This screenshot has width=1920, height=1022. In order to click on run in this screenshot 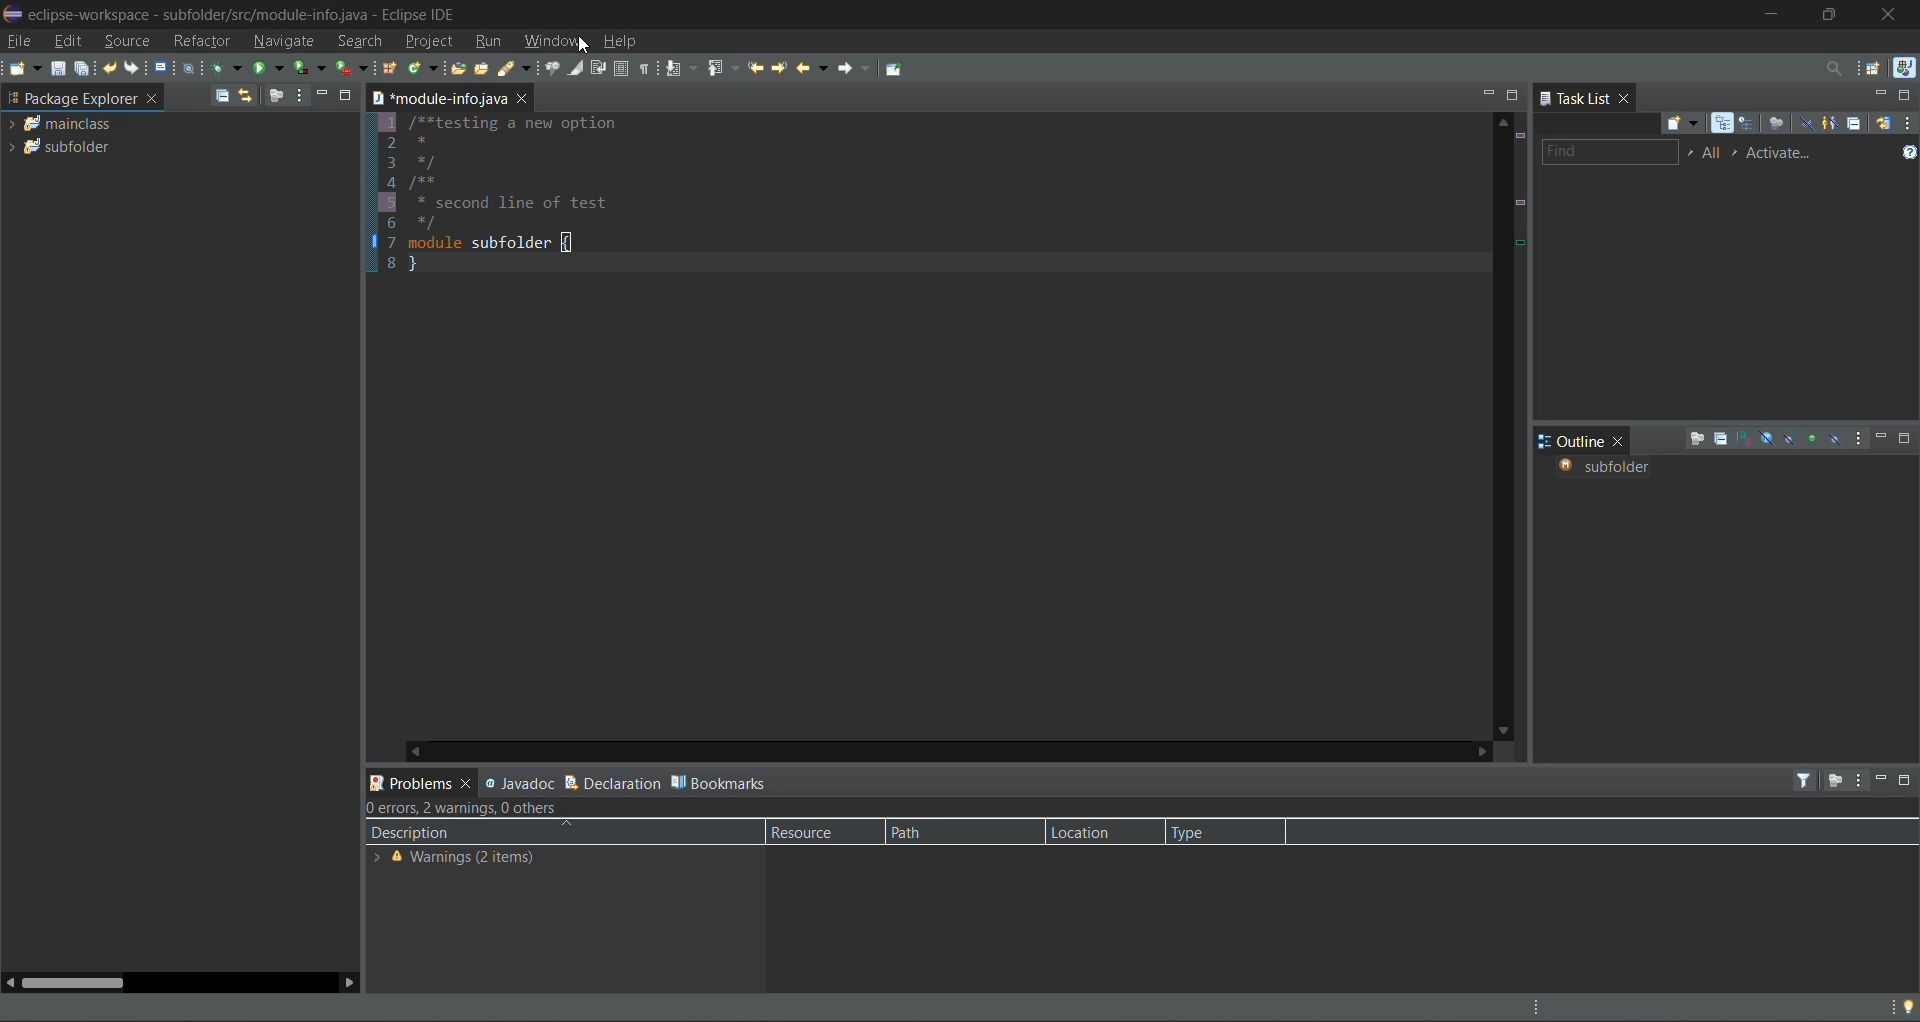, I will do `click(491, 42)`.